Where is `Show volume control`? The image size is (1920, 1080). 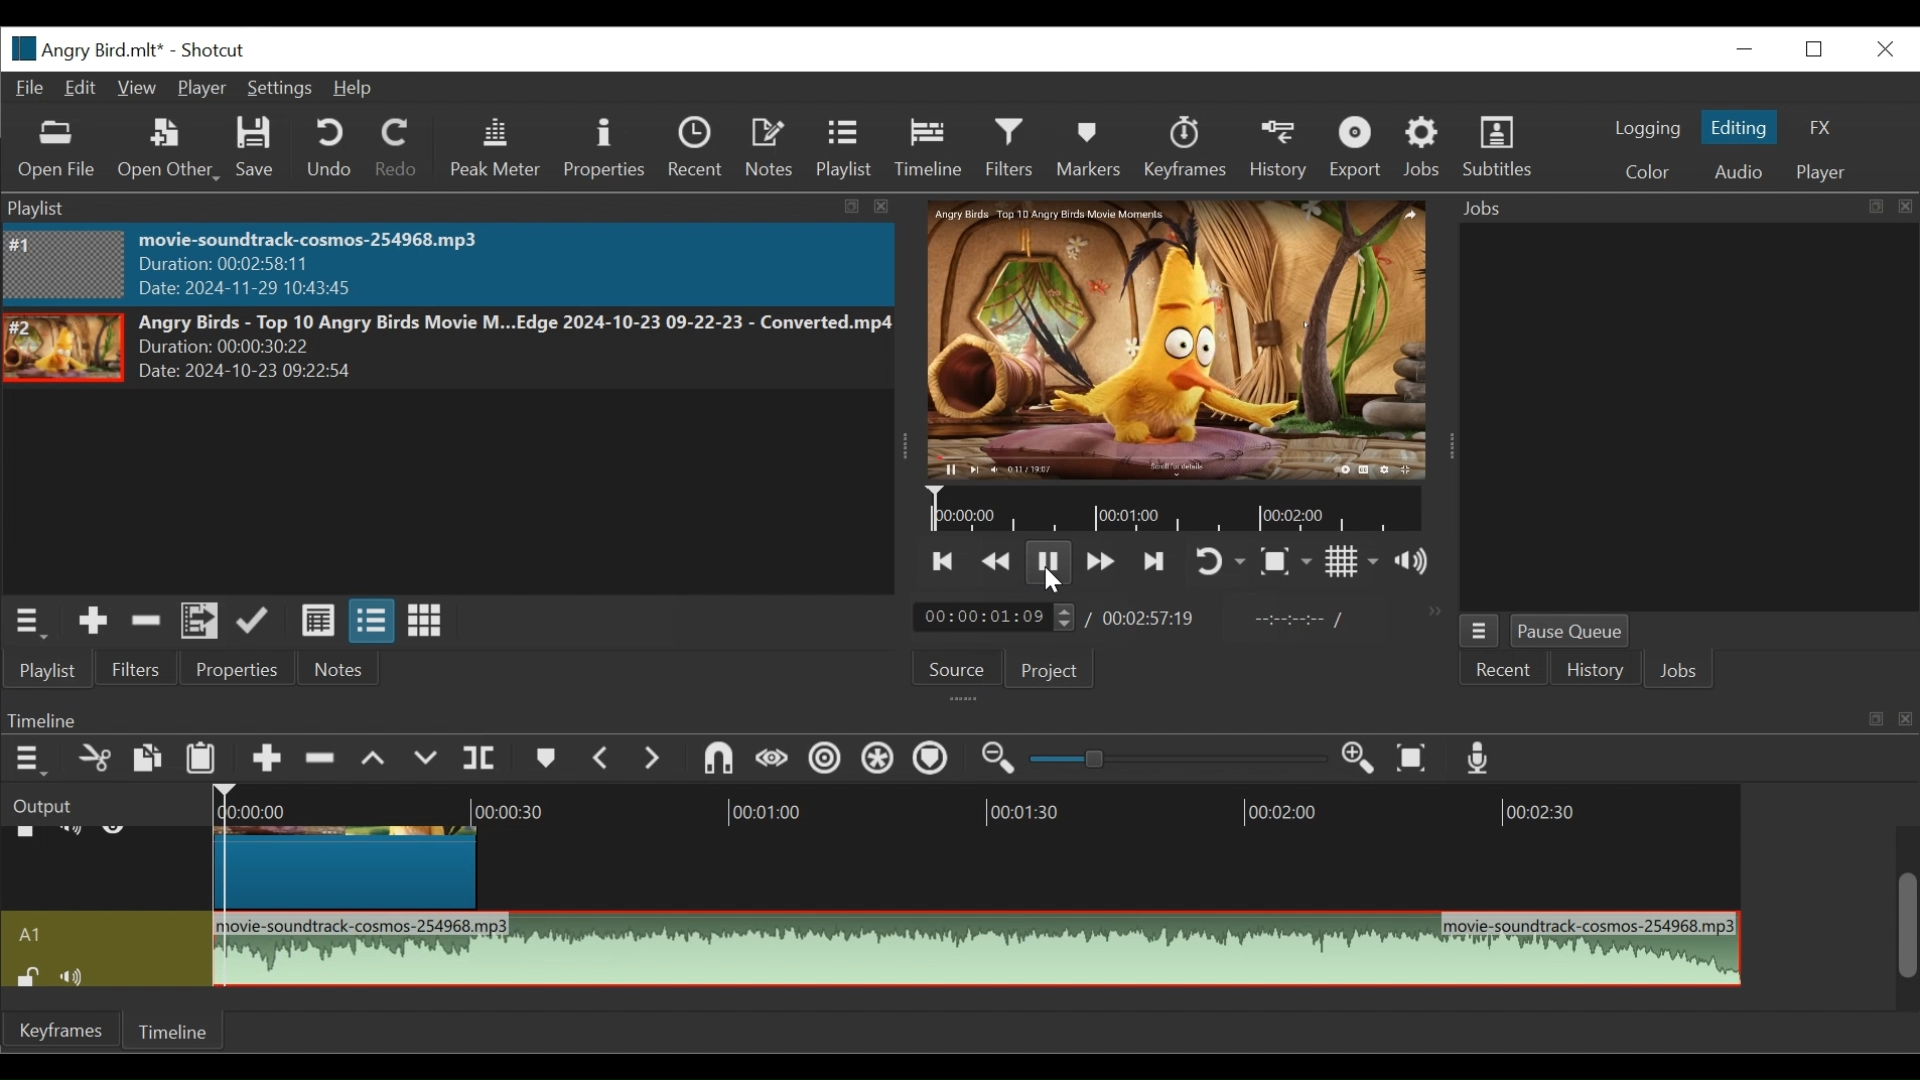 Show volume control is located at coordinates (1418, 564).